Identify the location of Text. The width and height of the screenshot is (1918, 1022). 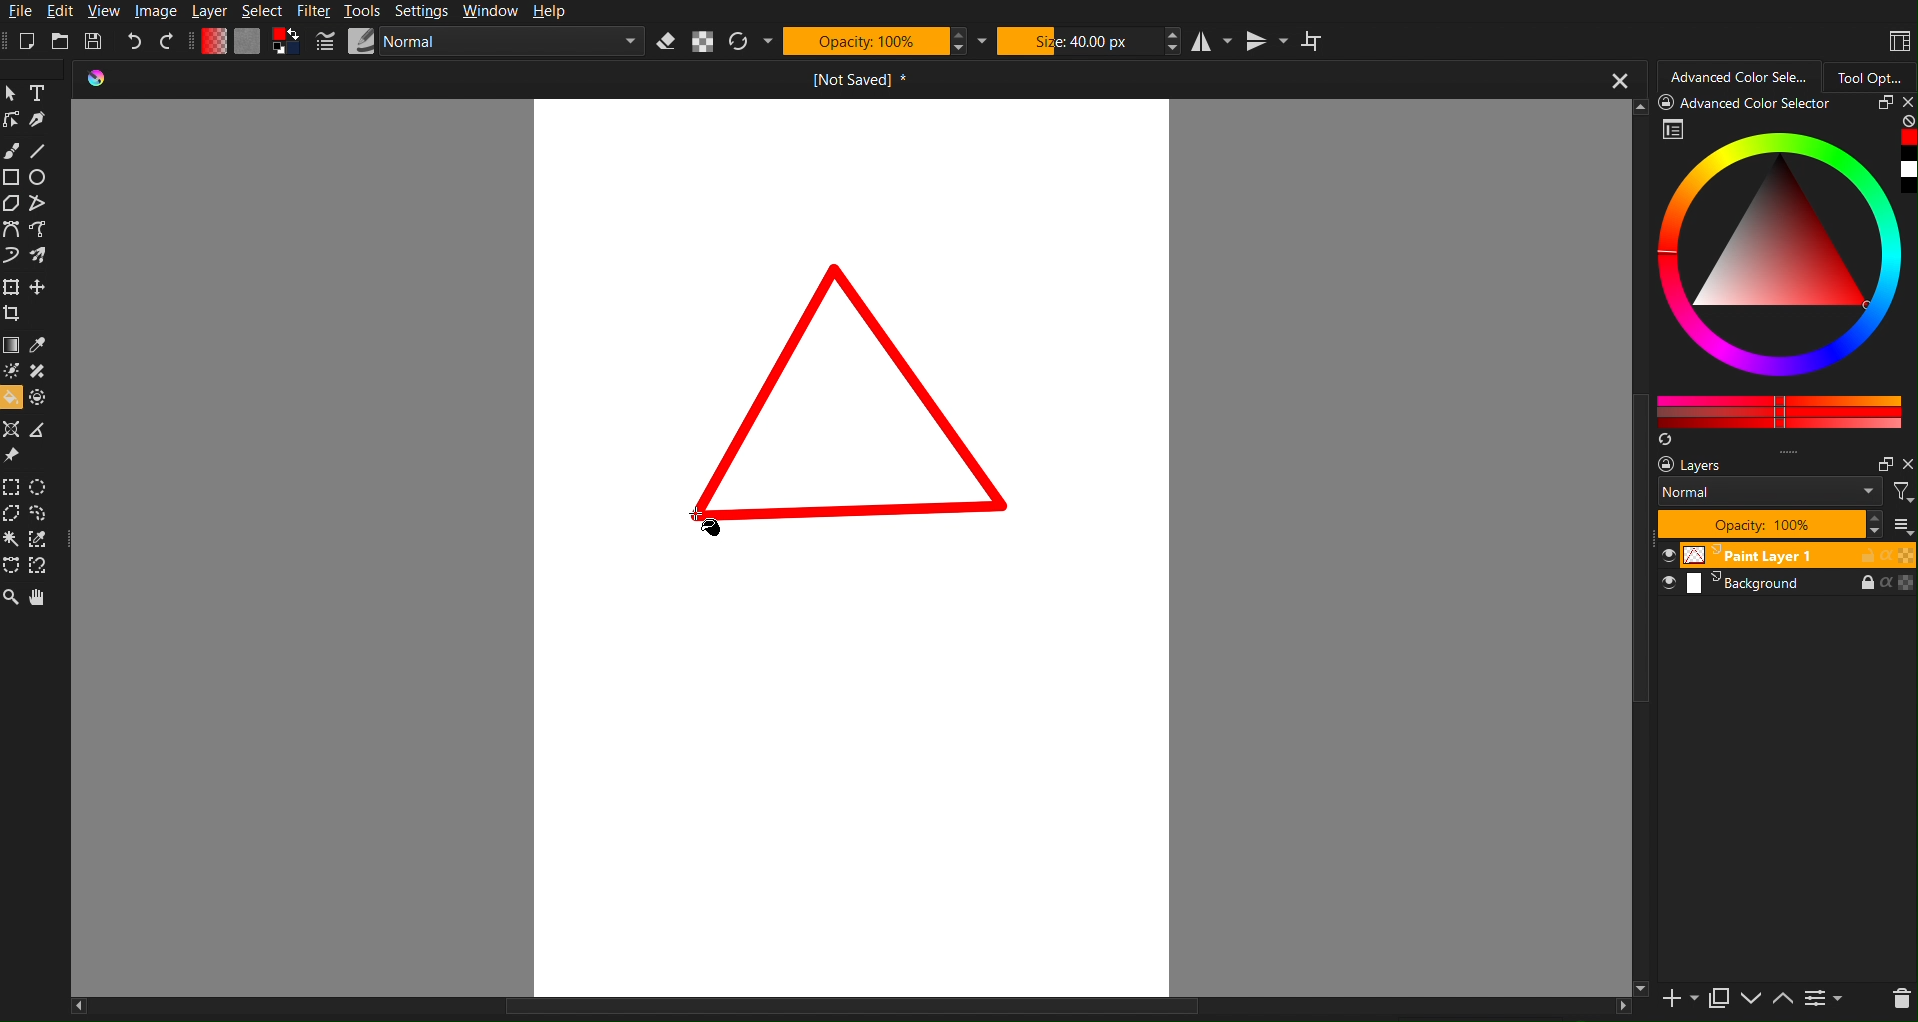
(37, 93).